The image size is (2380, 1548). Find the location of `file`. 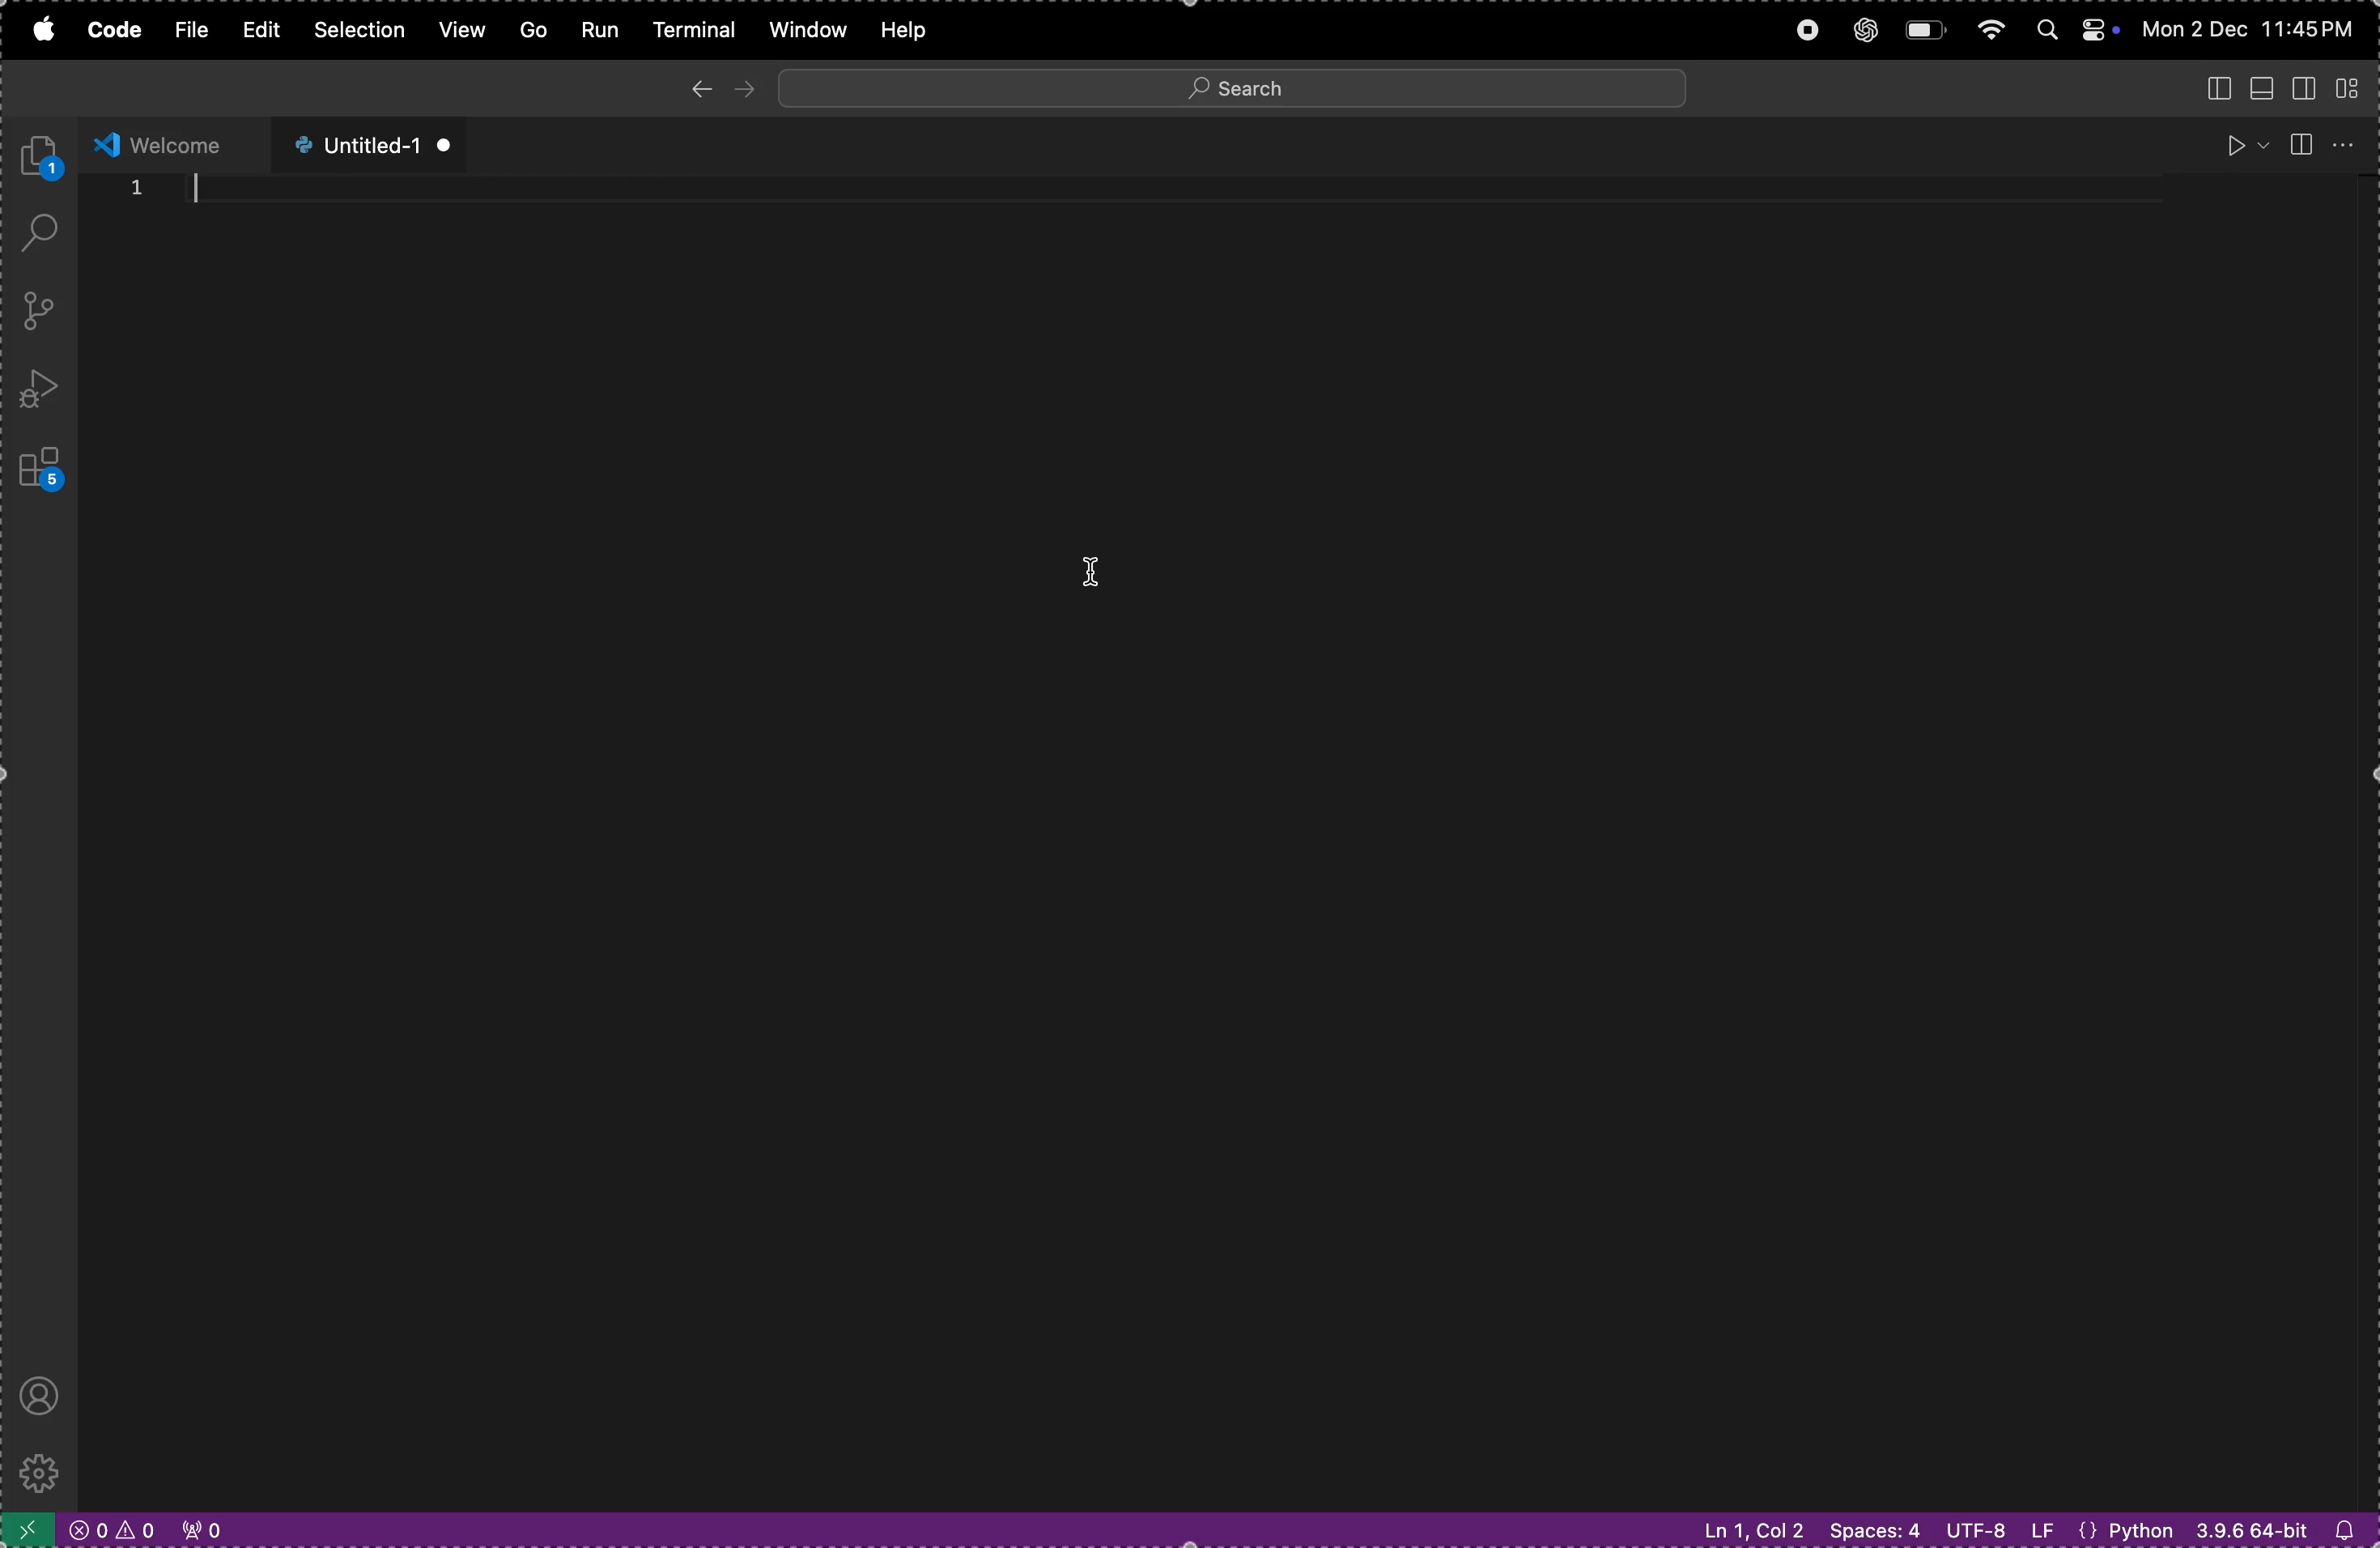

file is located at coordinates (182, 30).